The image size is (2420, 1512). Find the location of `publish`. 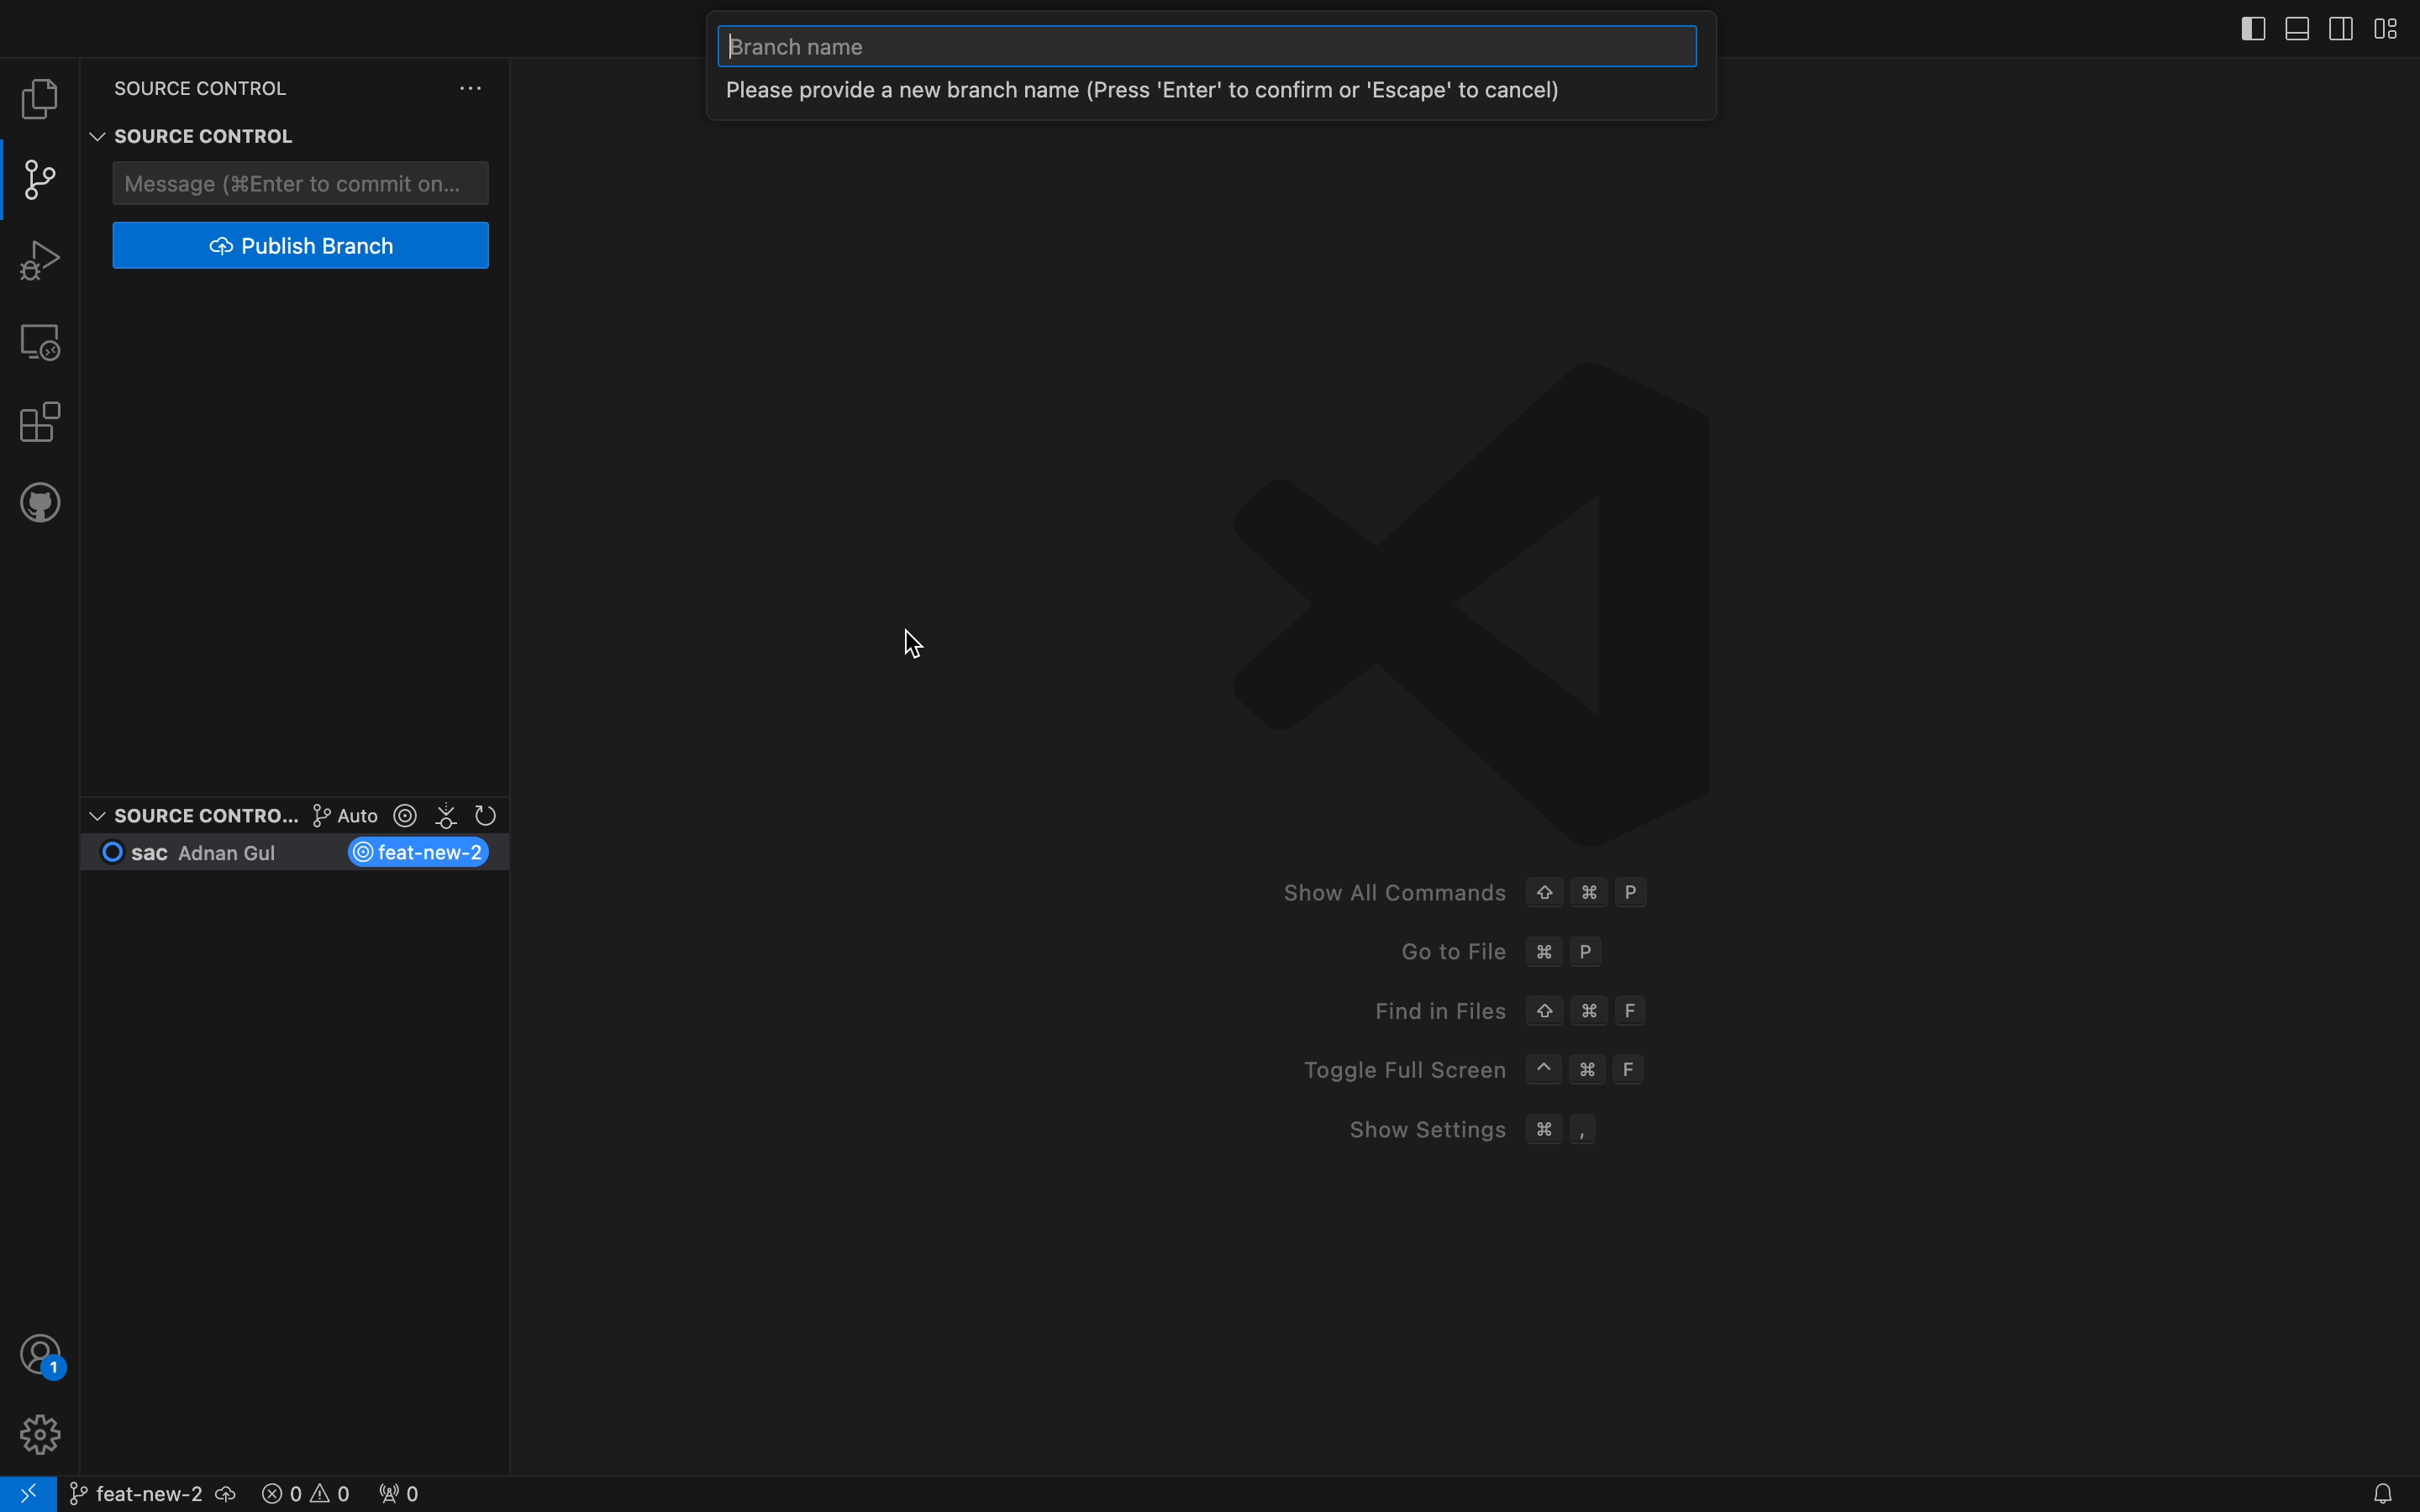

publish is located at coordinates (304, 246).